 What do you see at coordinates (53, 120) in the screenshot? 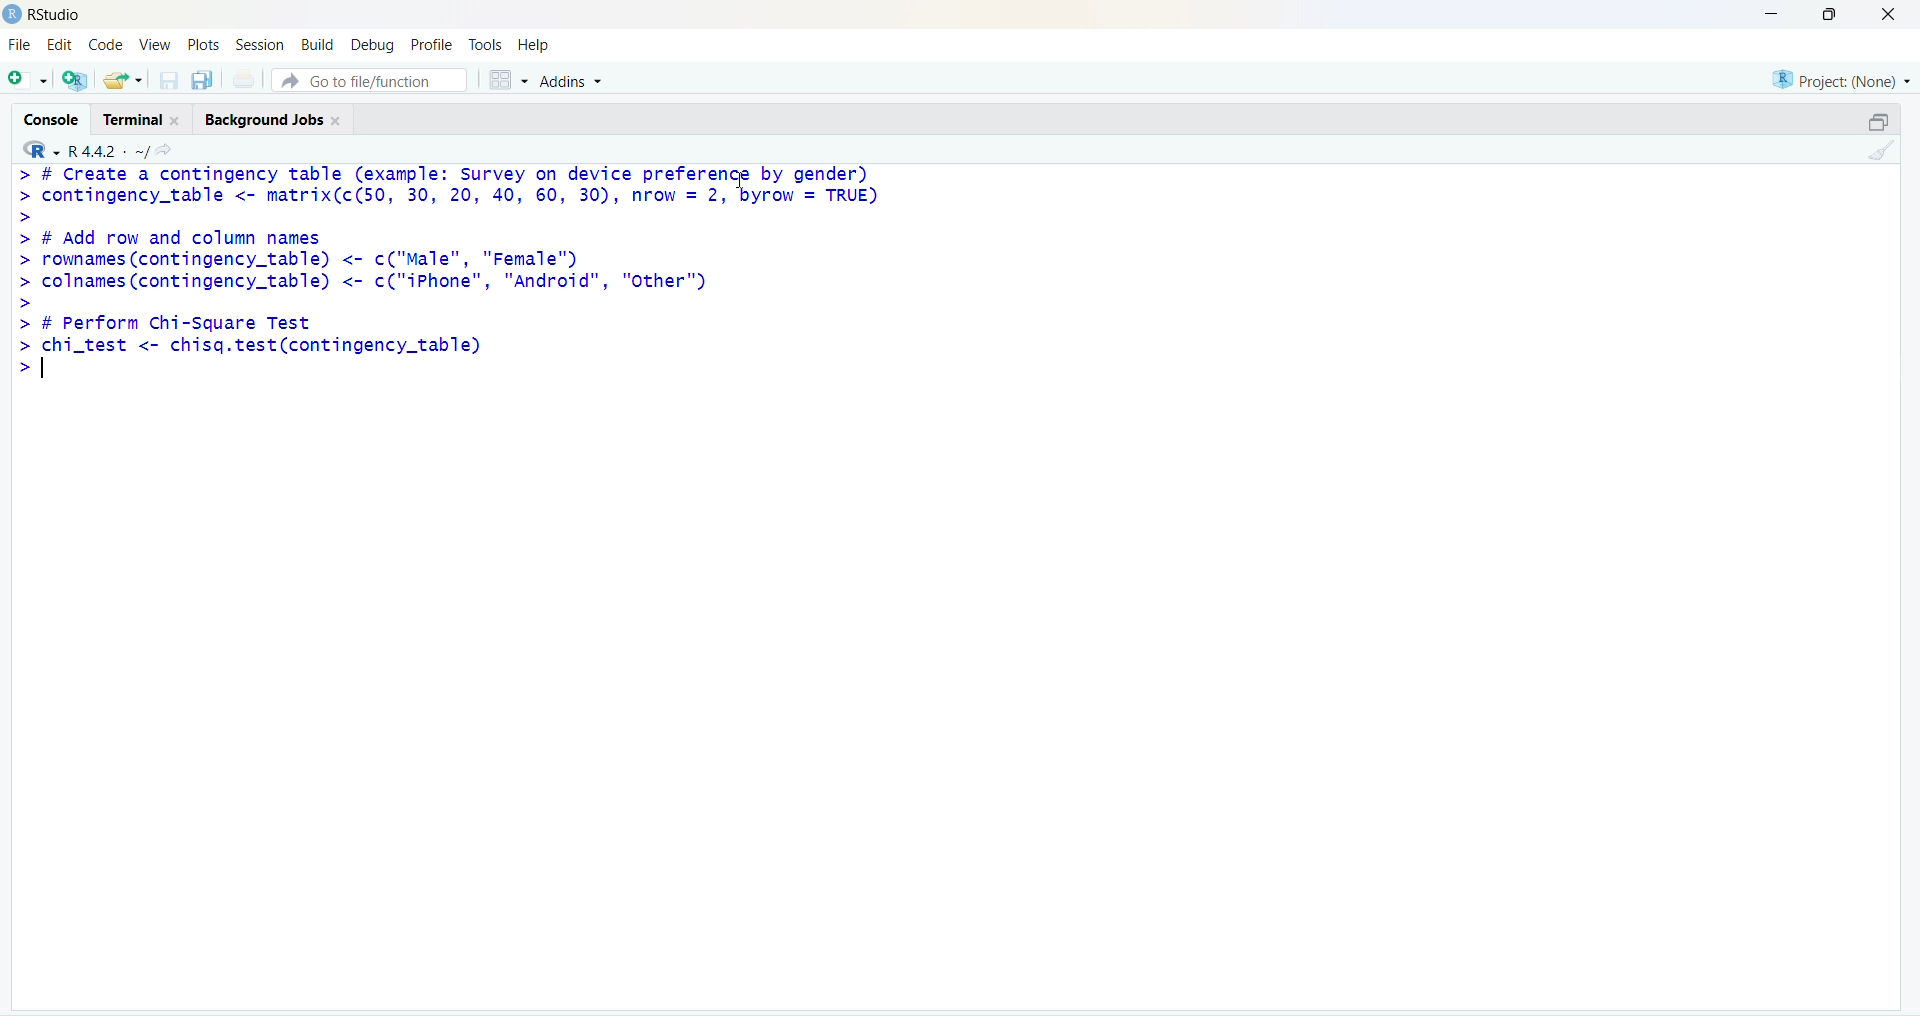
I see `console` at bounding box center [53, 120].